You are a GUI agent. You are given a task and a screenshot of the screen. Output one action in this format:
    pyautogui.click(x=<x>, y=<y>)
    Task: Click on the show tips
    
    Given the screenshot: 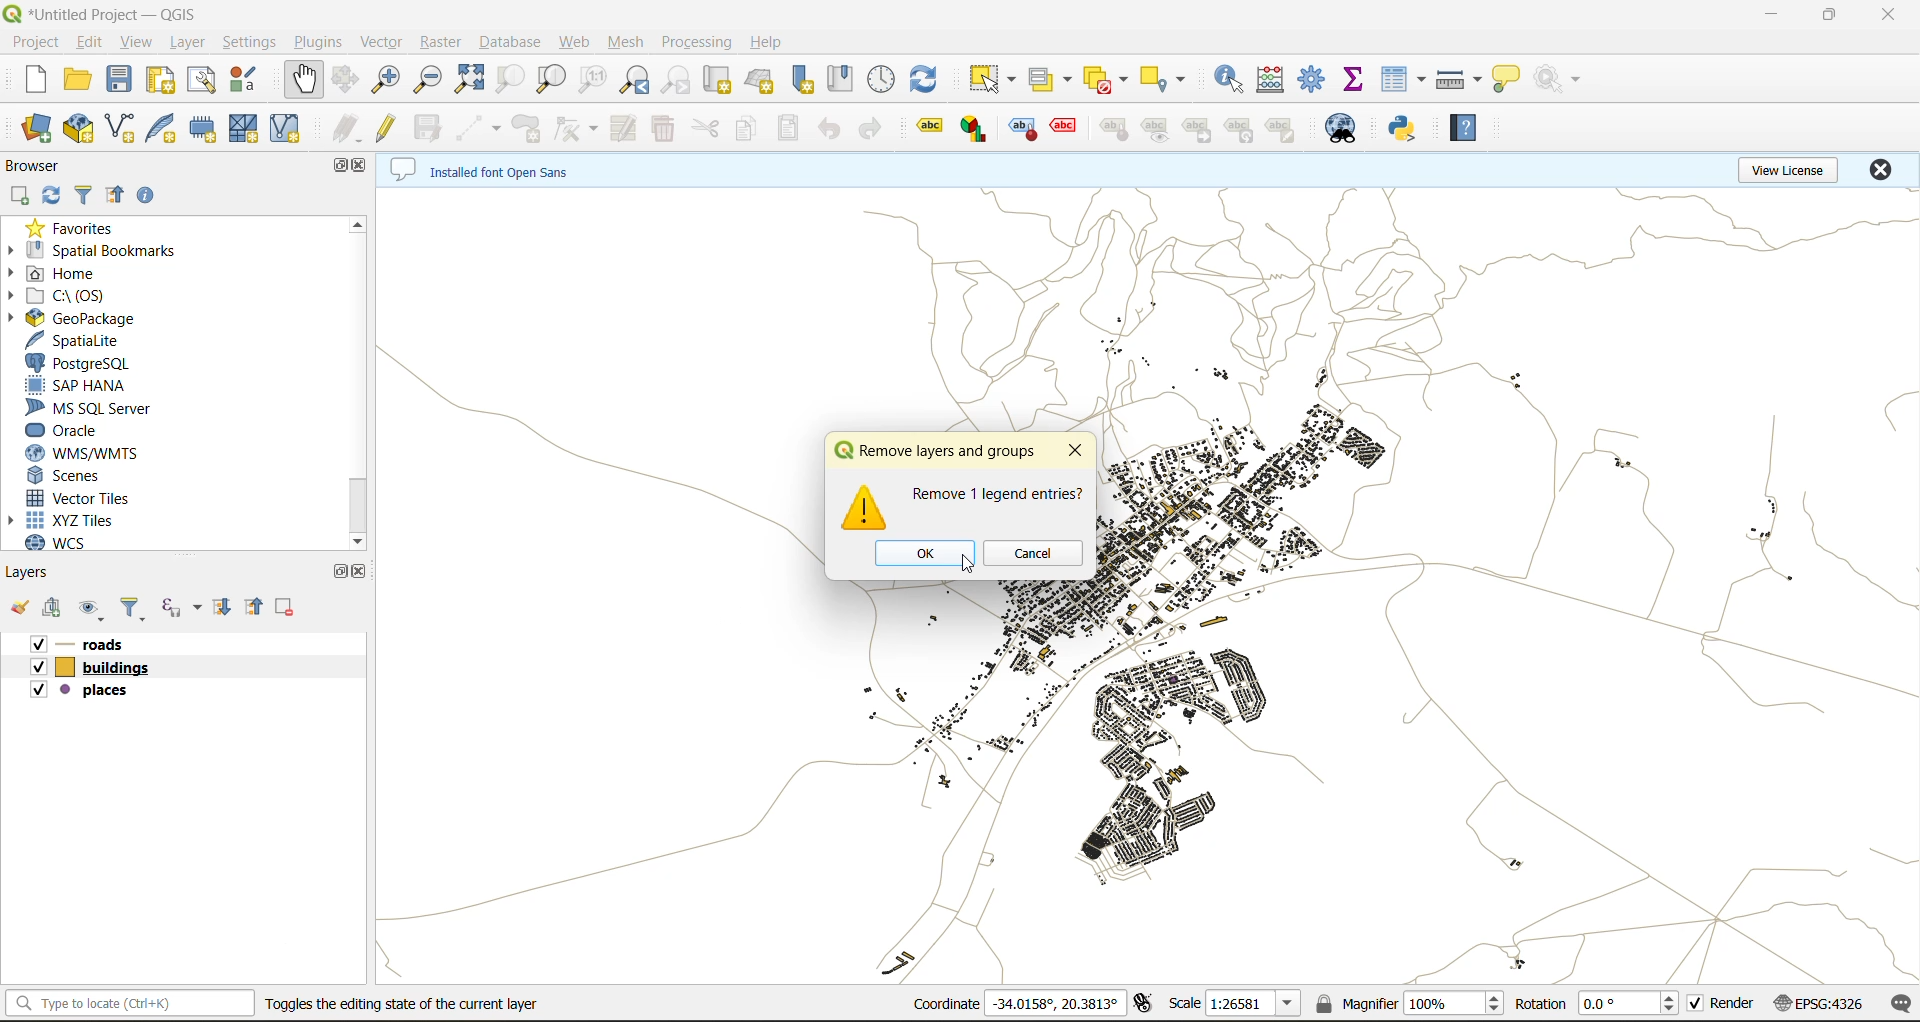 What is the action you would take?
    pyautogui.click(x=1506, y=81)
    